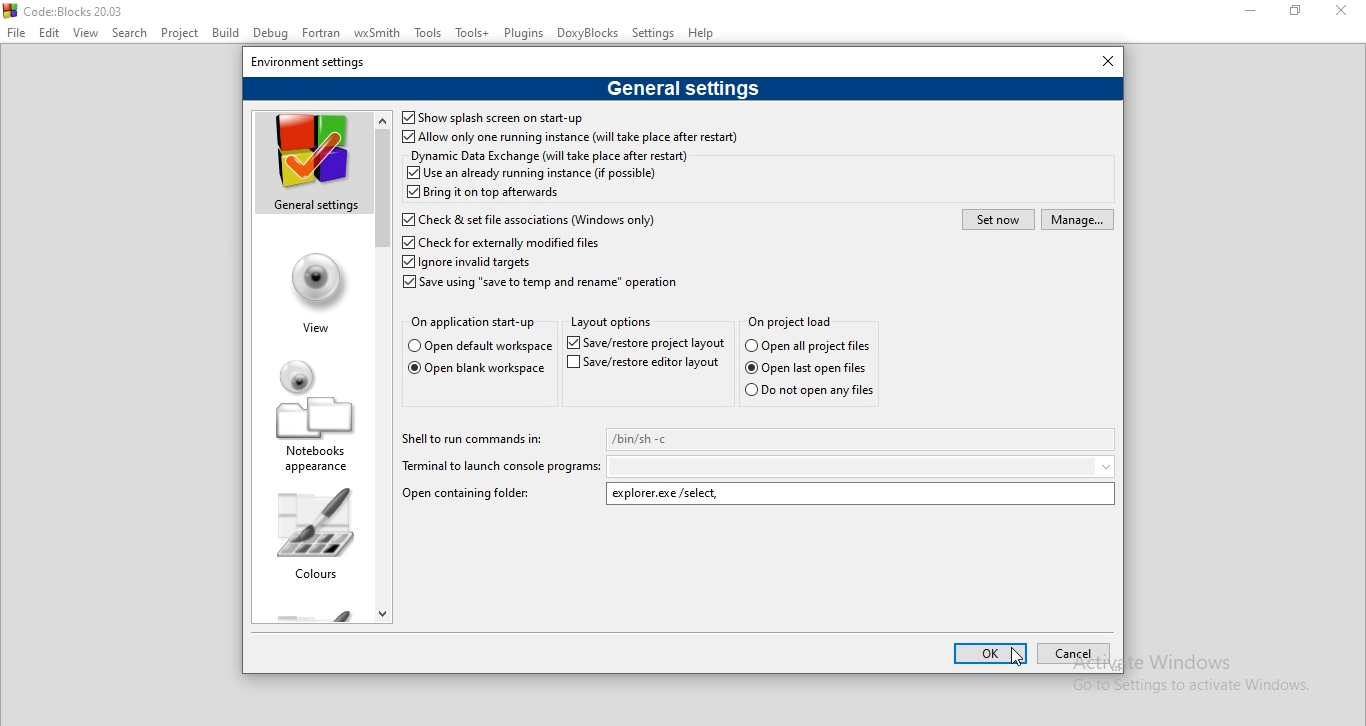  What do you see at coordinates (544, 283) in the screenshot?
I see `Save using 'save to temp and rename" operation` at bounding box center [544, 283].